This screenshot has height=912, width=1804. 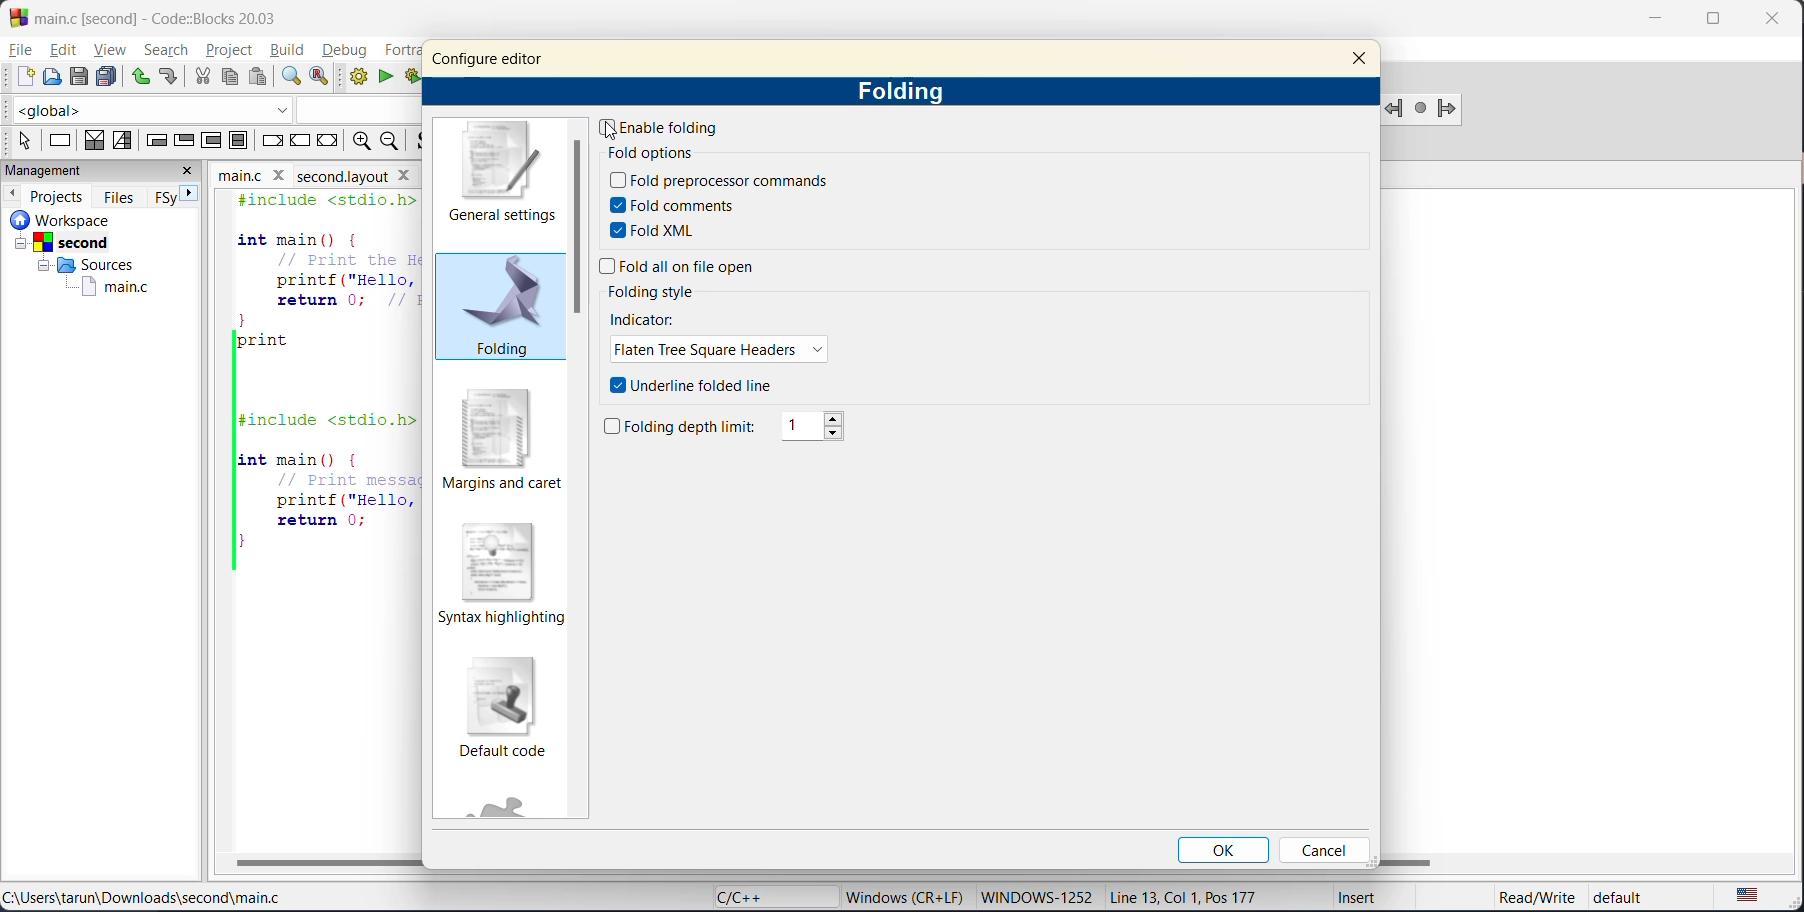 I want to click on open, so click(x=50, y=78).